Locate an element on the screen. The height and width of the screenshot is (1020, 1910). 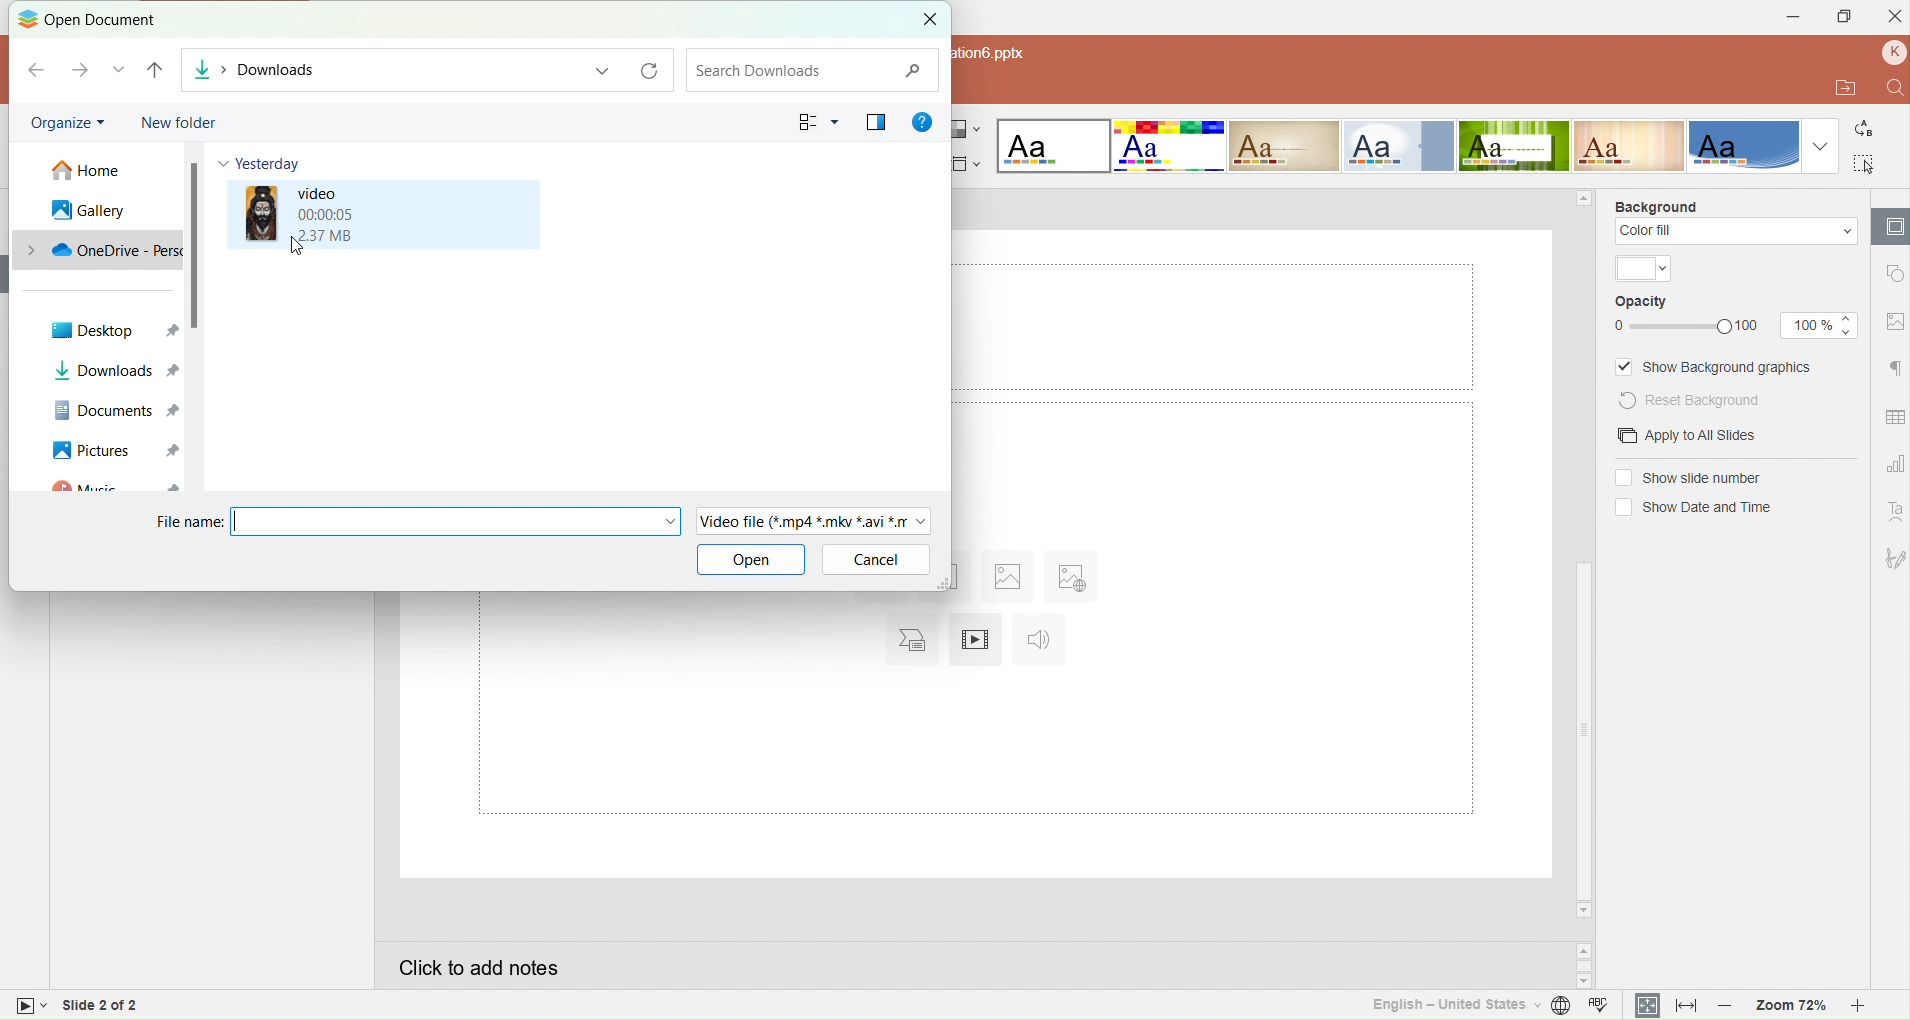
Downloads is located at coordinates (111, 371).